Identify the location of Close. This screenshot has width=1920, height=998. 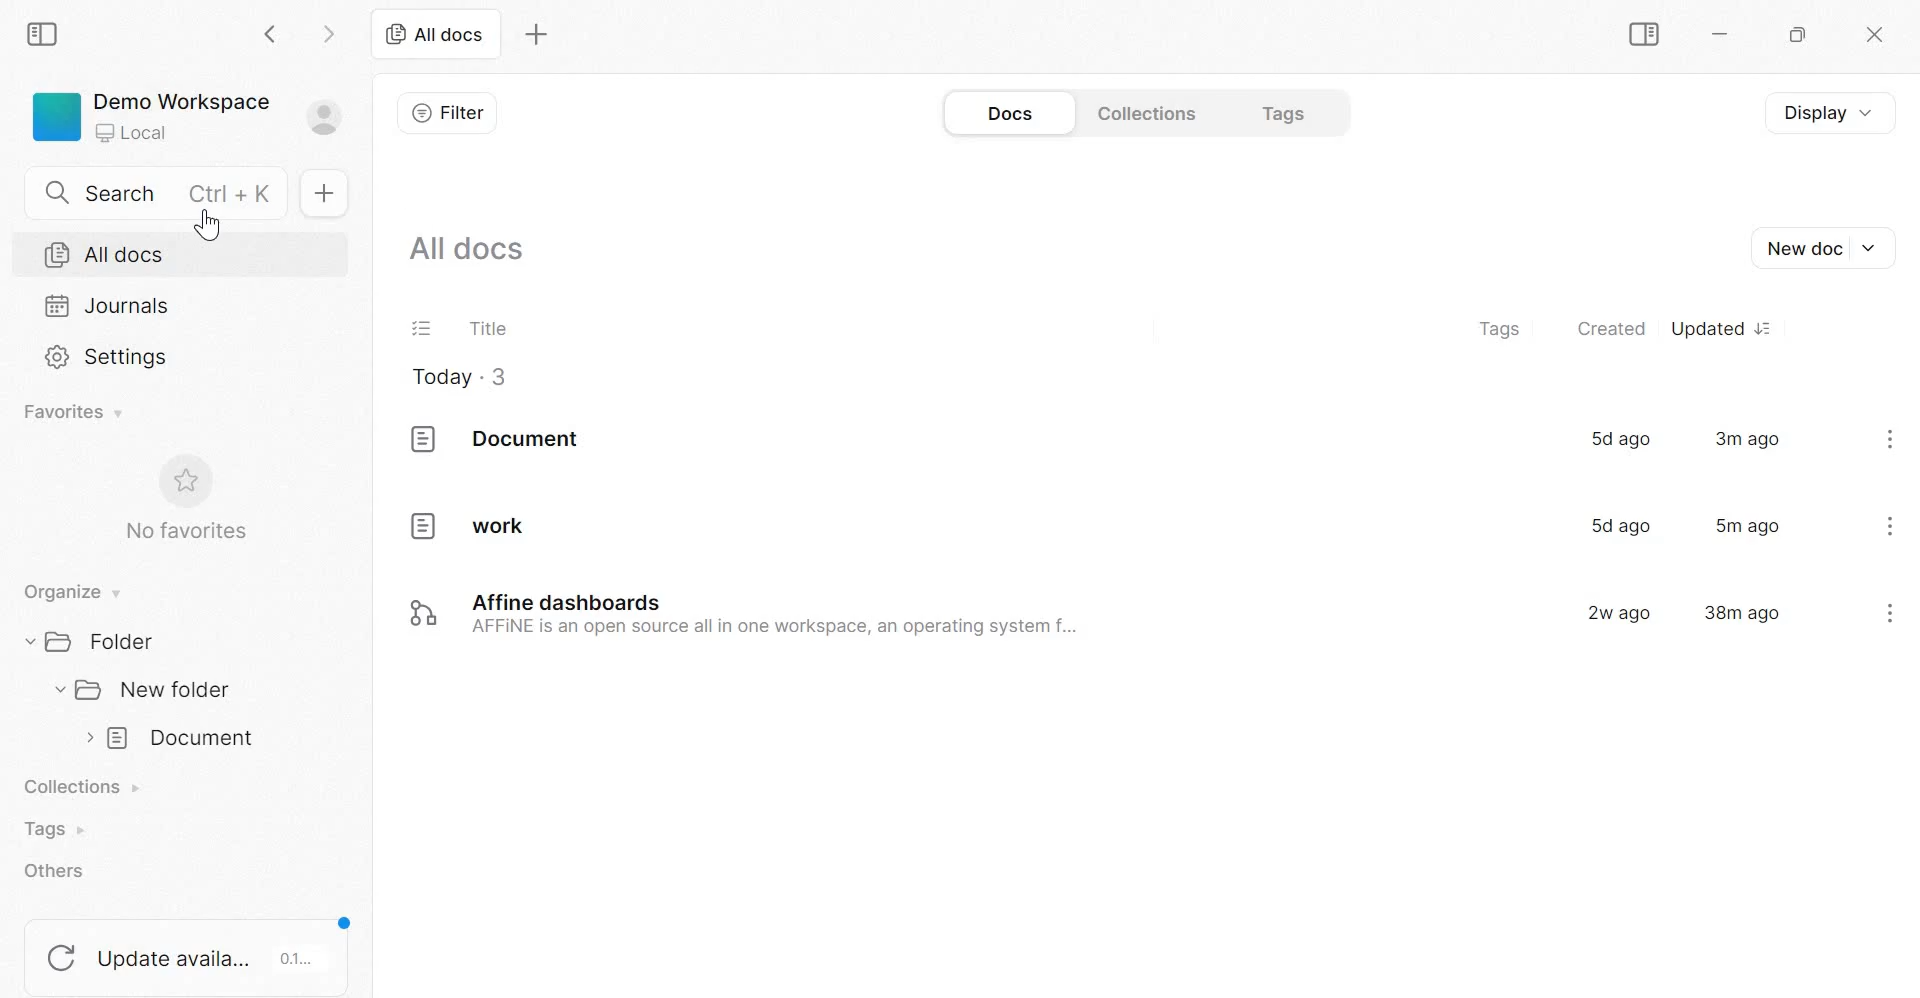
(1871, 36).